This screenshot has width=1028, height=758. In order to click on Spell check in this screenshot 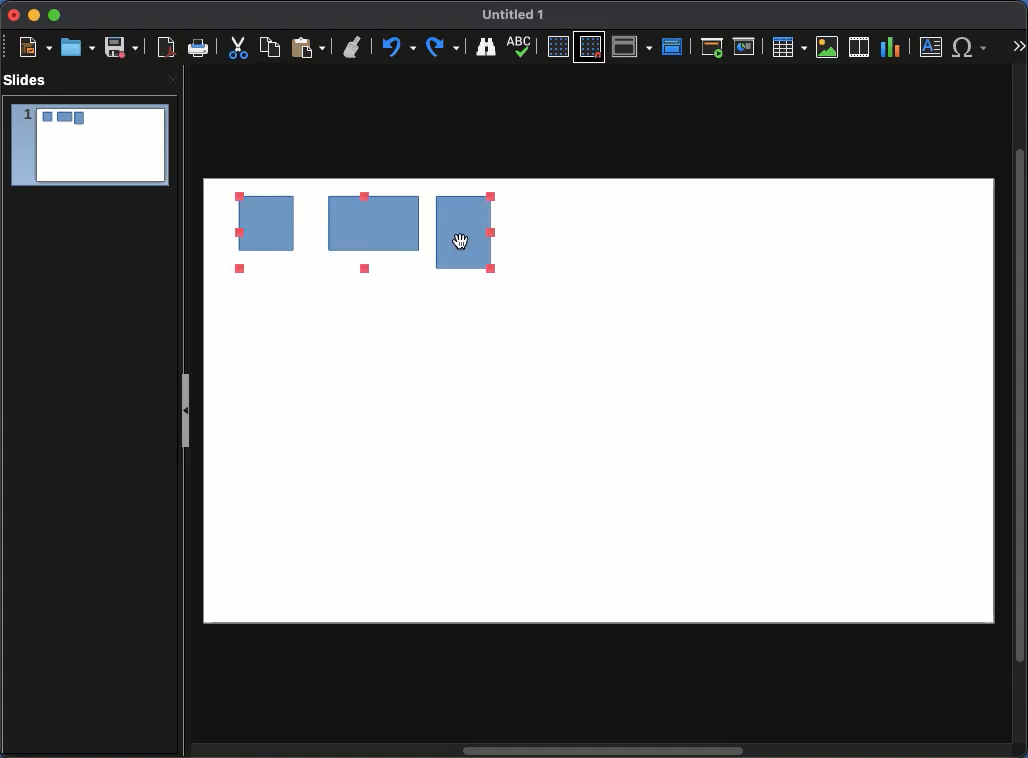, I will do `click(522, 46)`.